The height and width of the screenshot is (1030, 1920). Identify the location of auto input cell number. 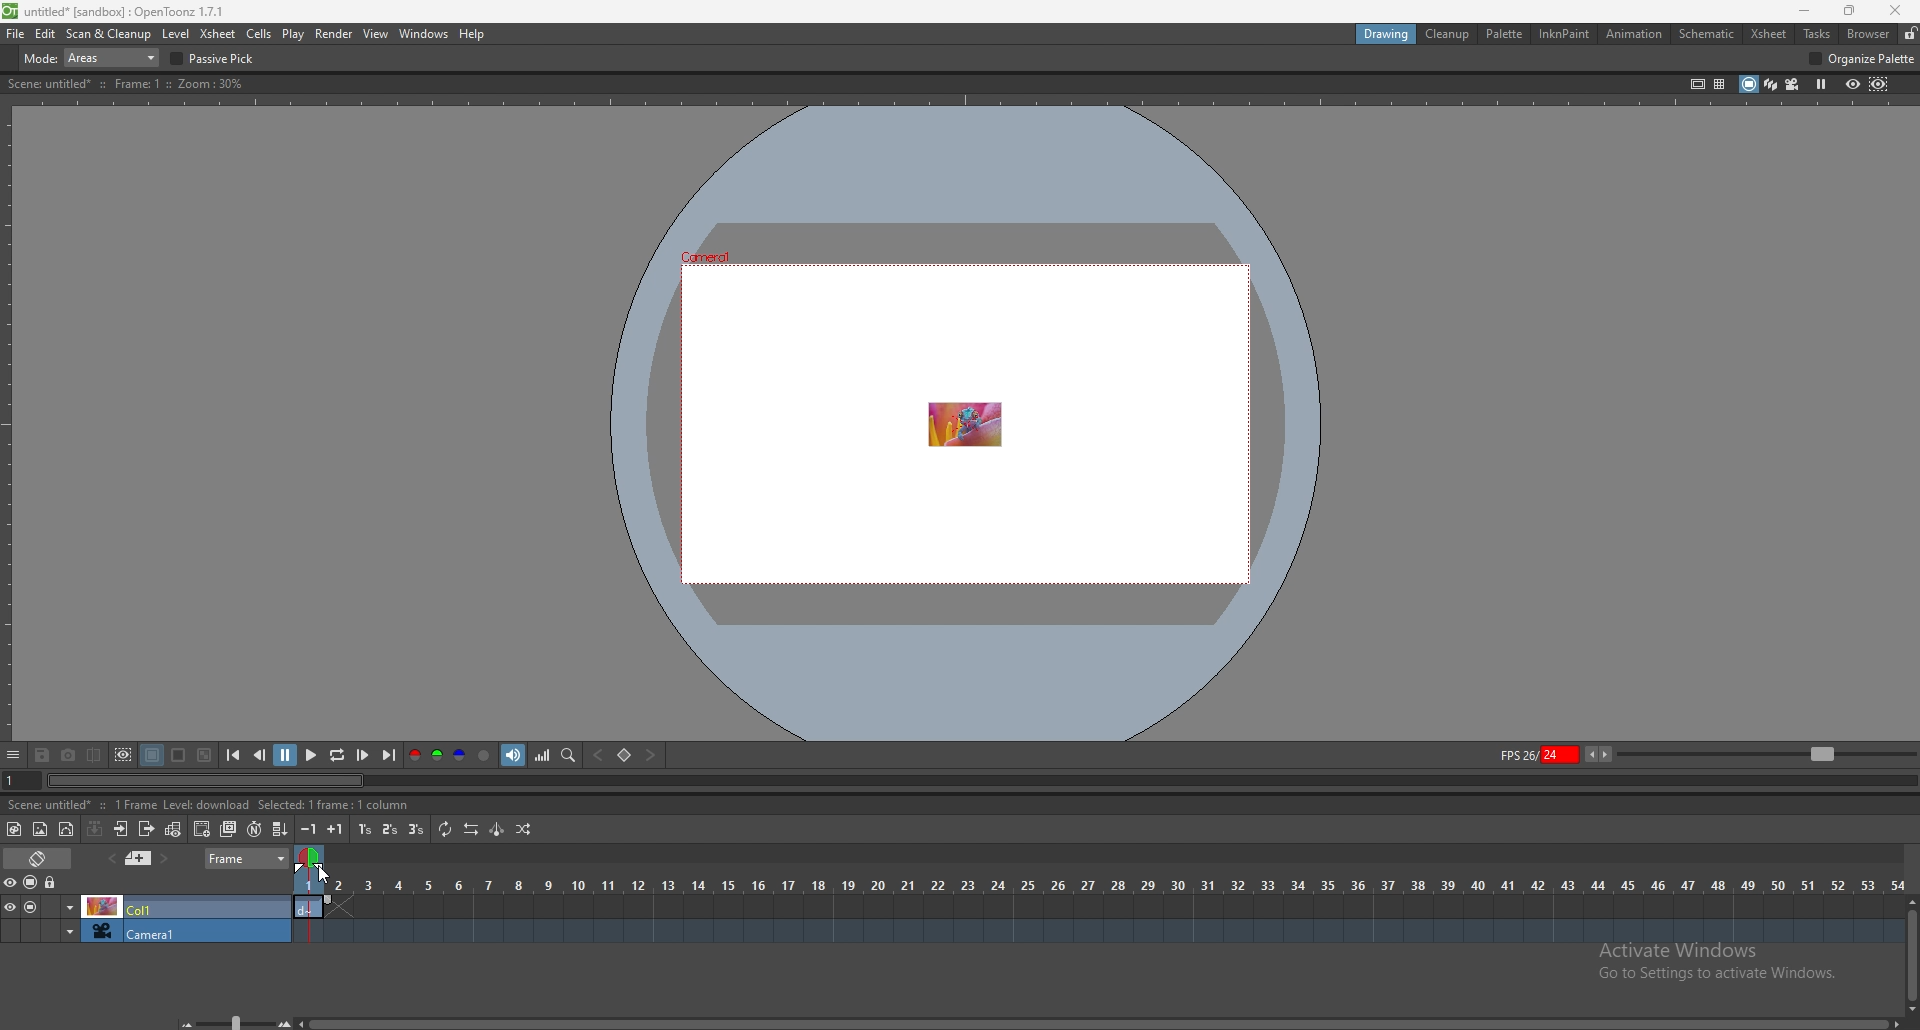
(254, 829).